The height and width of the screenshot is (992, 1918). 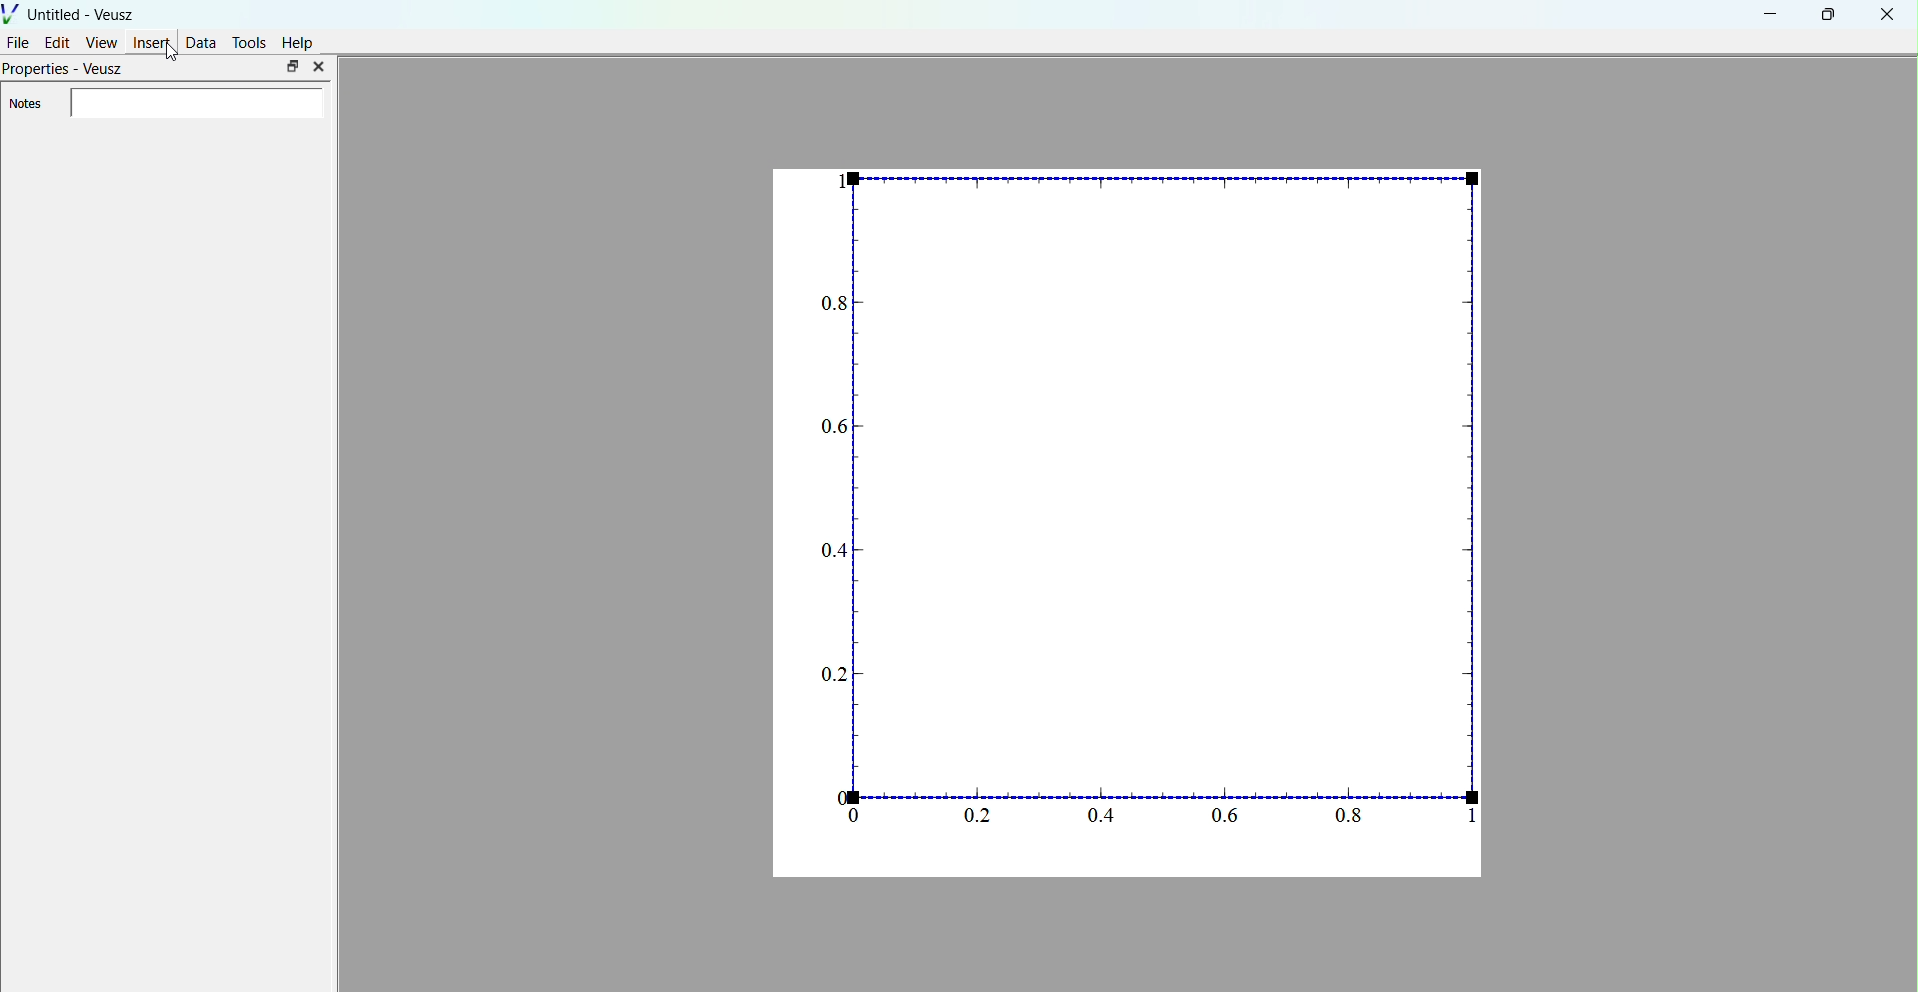 What do you see at coordinates (250, 42) in the screenshot?
I see `Tools` at bounding box center [250, 42].